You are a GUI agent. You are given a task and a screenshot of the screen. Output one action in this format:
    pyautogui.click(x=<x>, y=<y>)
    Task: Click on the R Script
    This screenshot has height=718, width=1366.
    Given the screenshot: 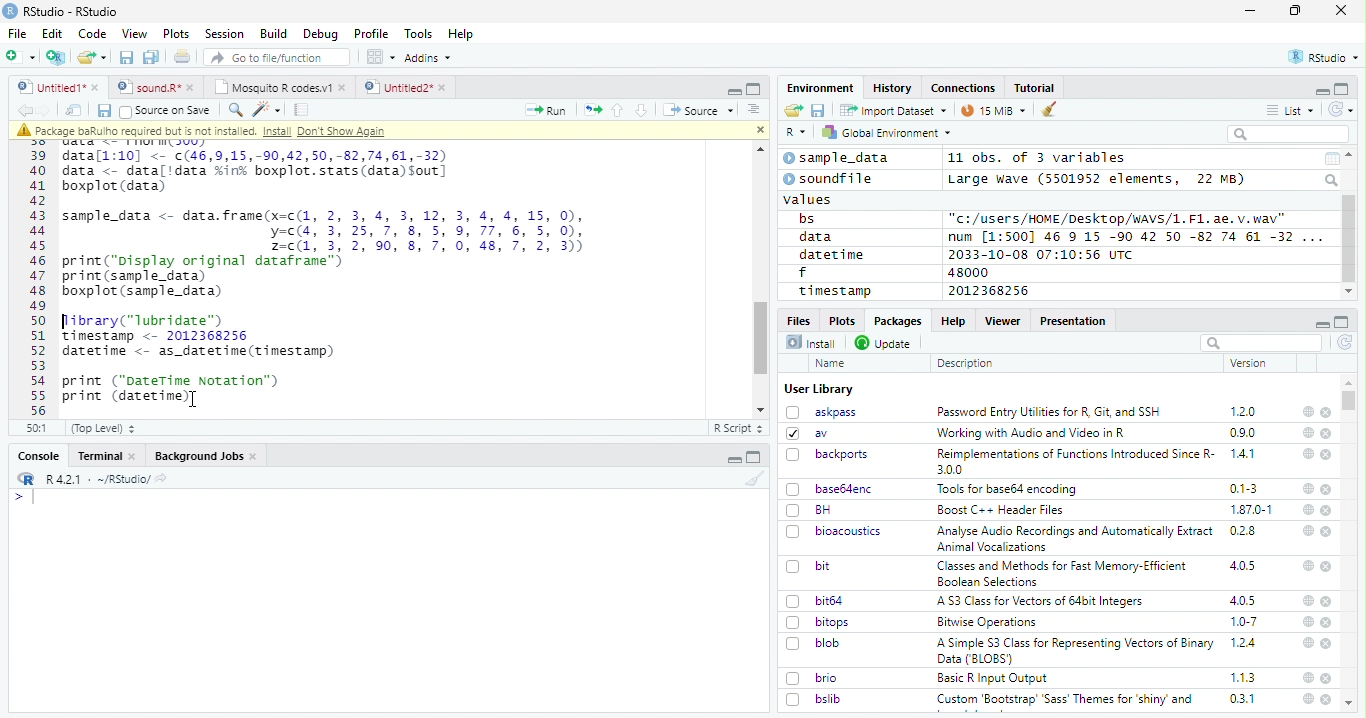 What is the action you would take?
    pyautogui.click(x=737, y=429)
    